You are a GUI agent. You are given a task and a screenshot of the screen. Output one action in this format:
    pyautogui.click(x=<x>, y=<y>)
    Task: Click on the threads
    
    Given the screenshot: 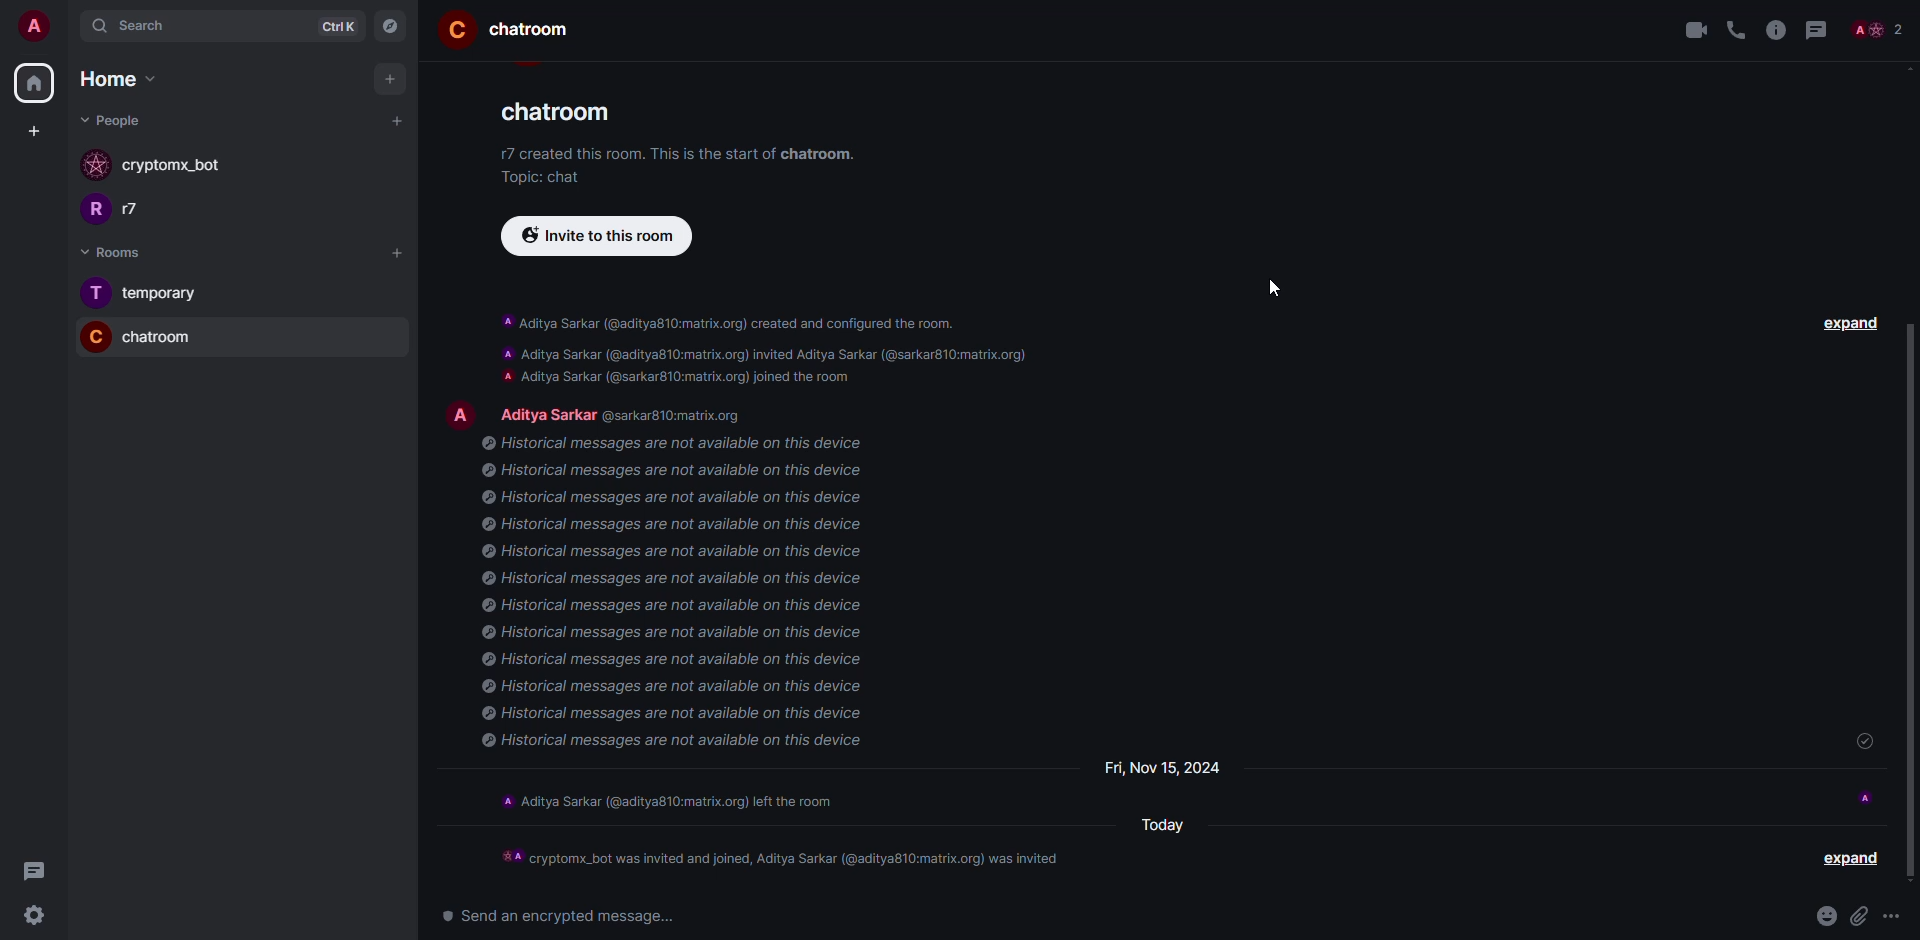 What is the action you would take?
    pyautogui.click(x=30, y=871)
    